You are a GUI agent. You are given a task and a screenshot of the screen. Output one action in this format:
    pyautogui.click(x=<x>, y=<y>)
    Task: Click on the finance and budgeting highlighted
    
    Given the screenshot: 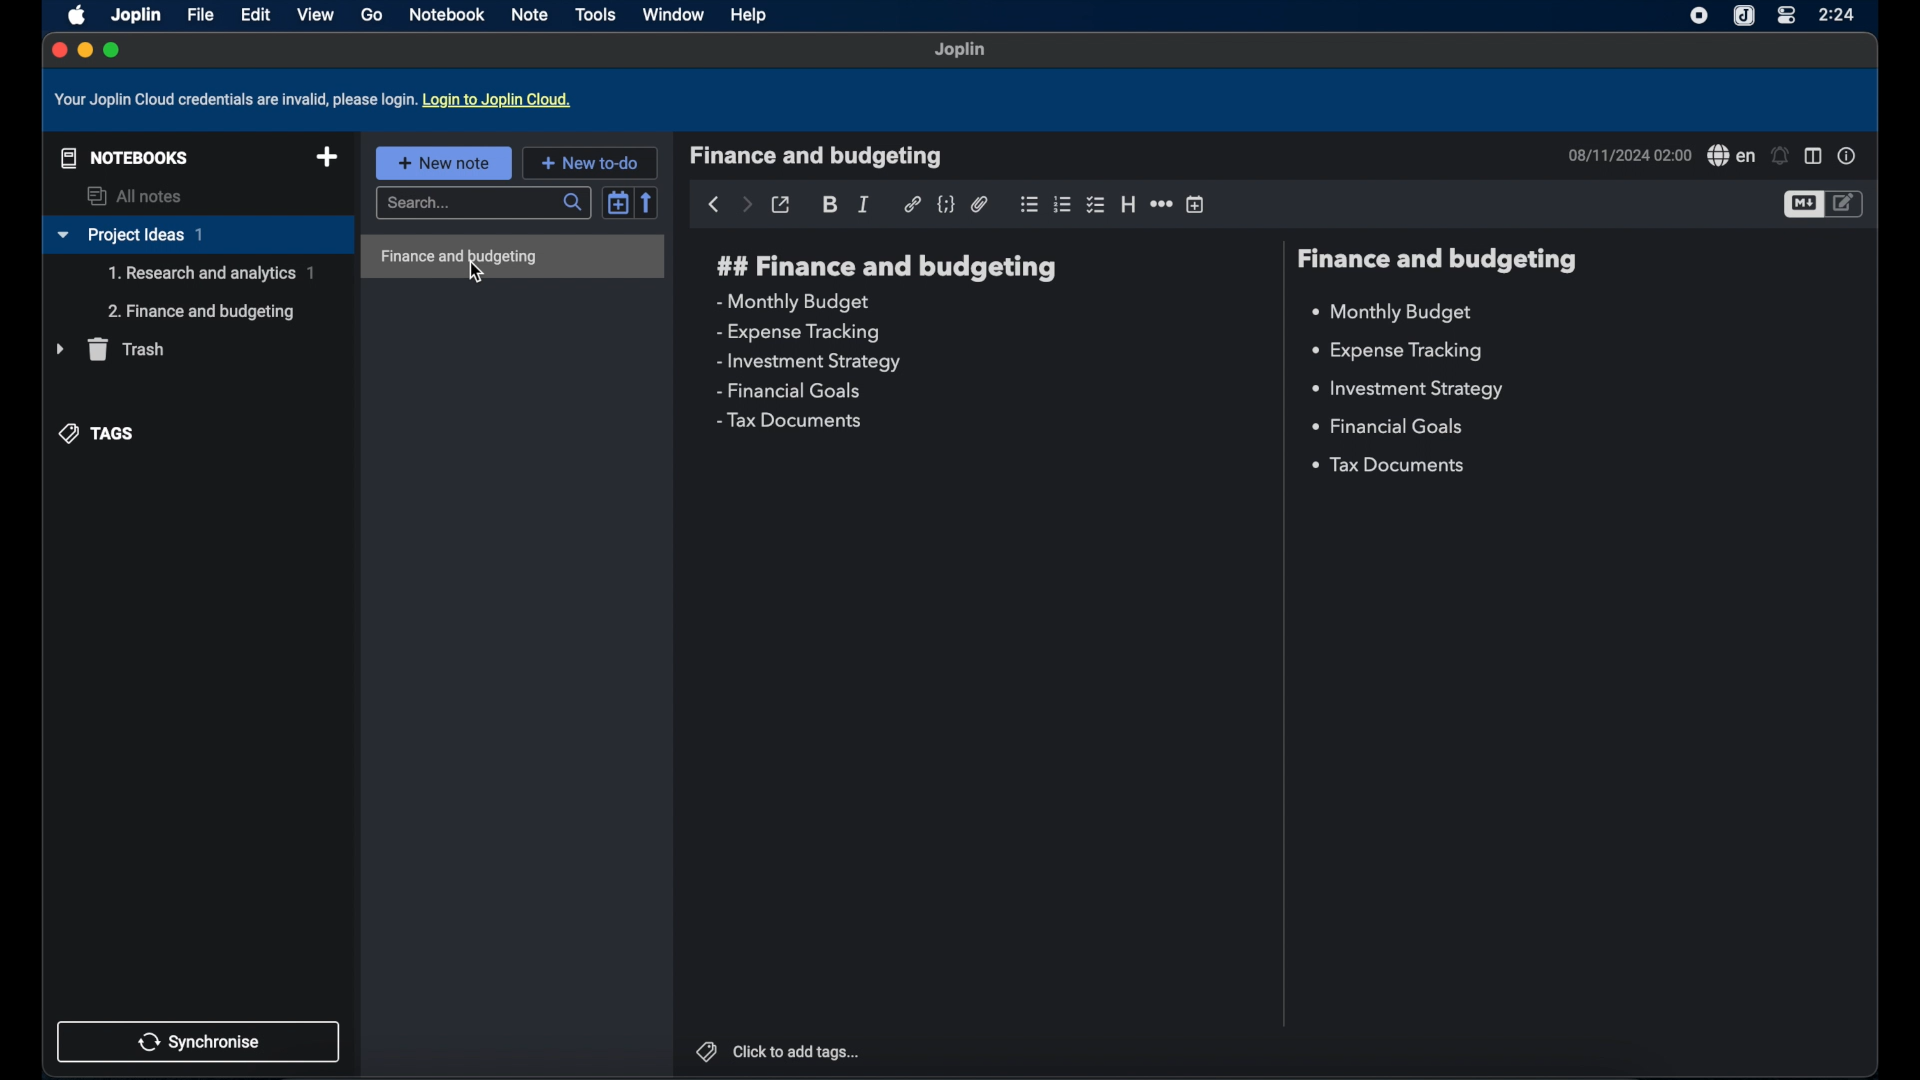 What is the action you would take?
    pyautogui.click(x=513, y=257)
    